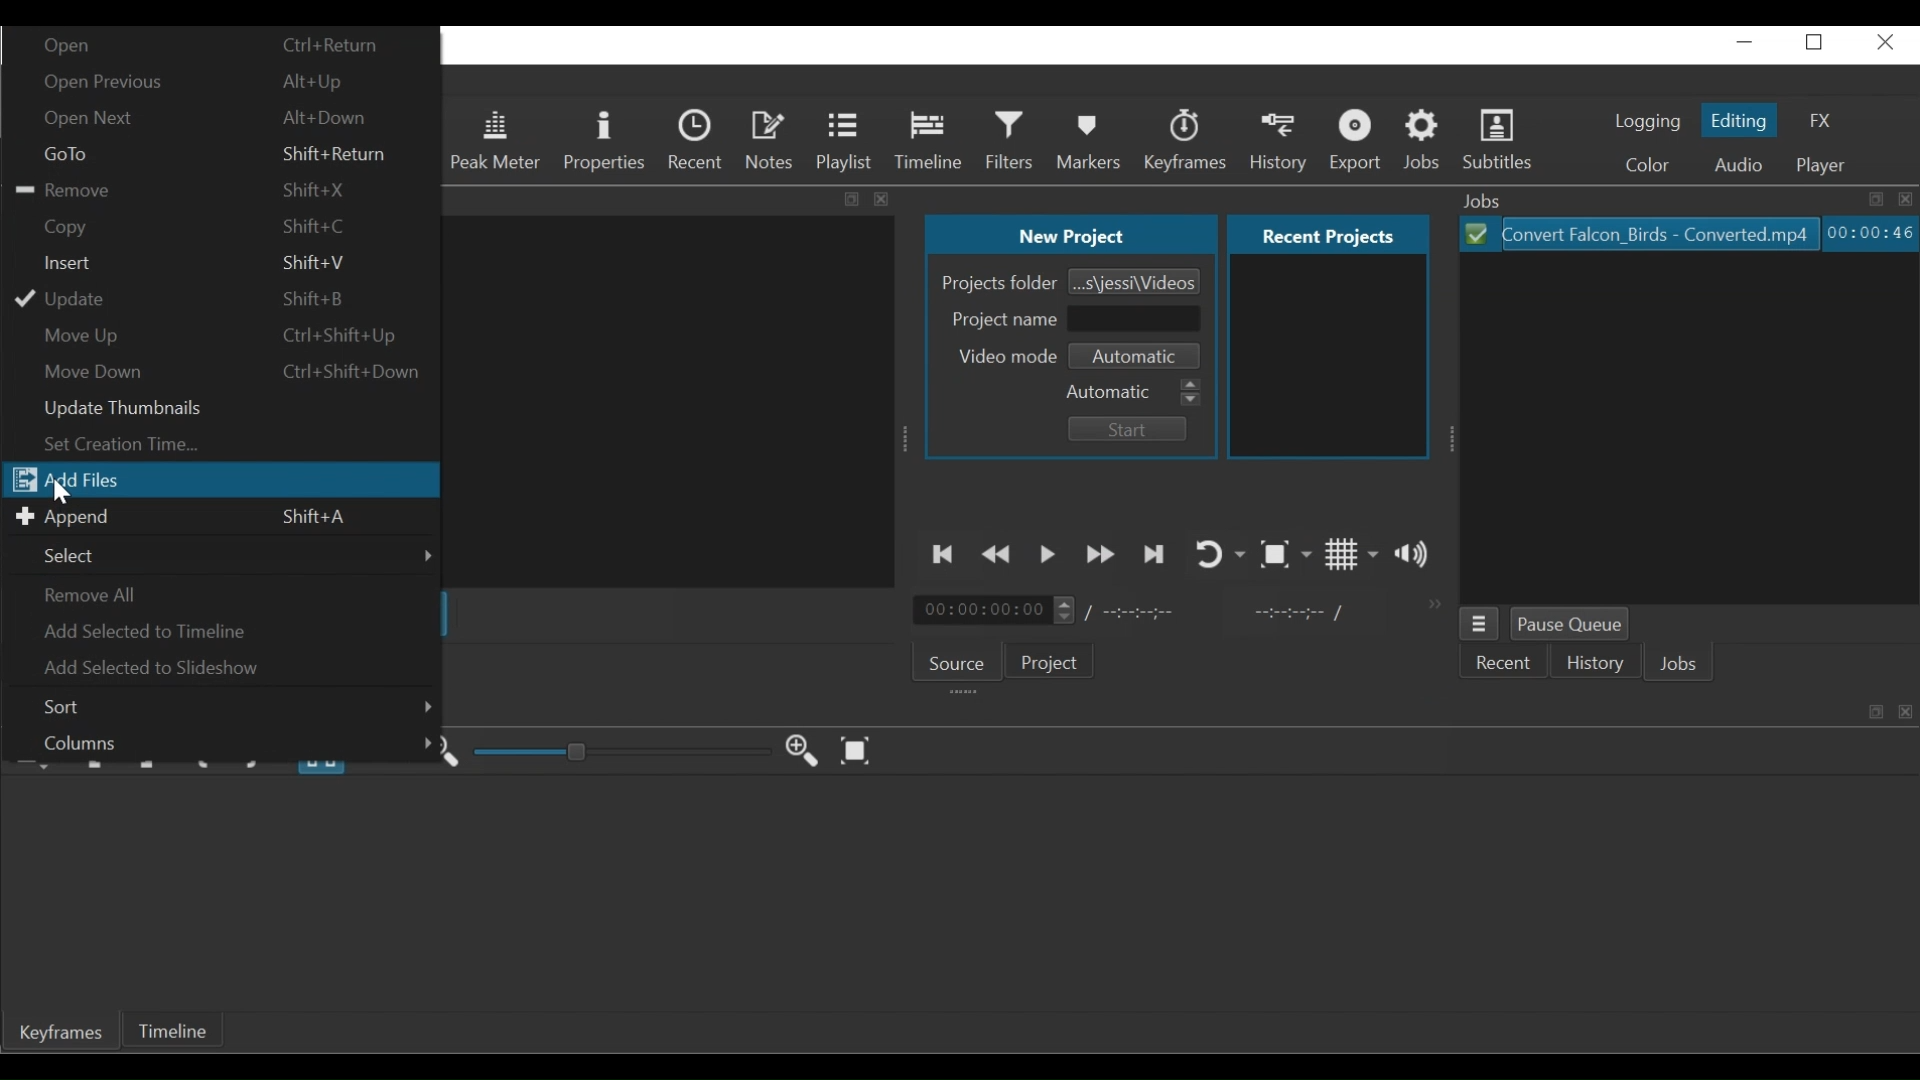  What do you see at coordinates (1501, 140) in the screenshot?
I see `Subtitles` at bounding box center [1501, 140].